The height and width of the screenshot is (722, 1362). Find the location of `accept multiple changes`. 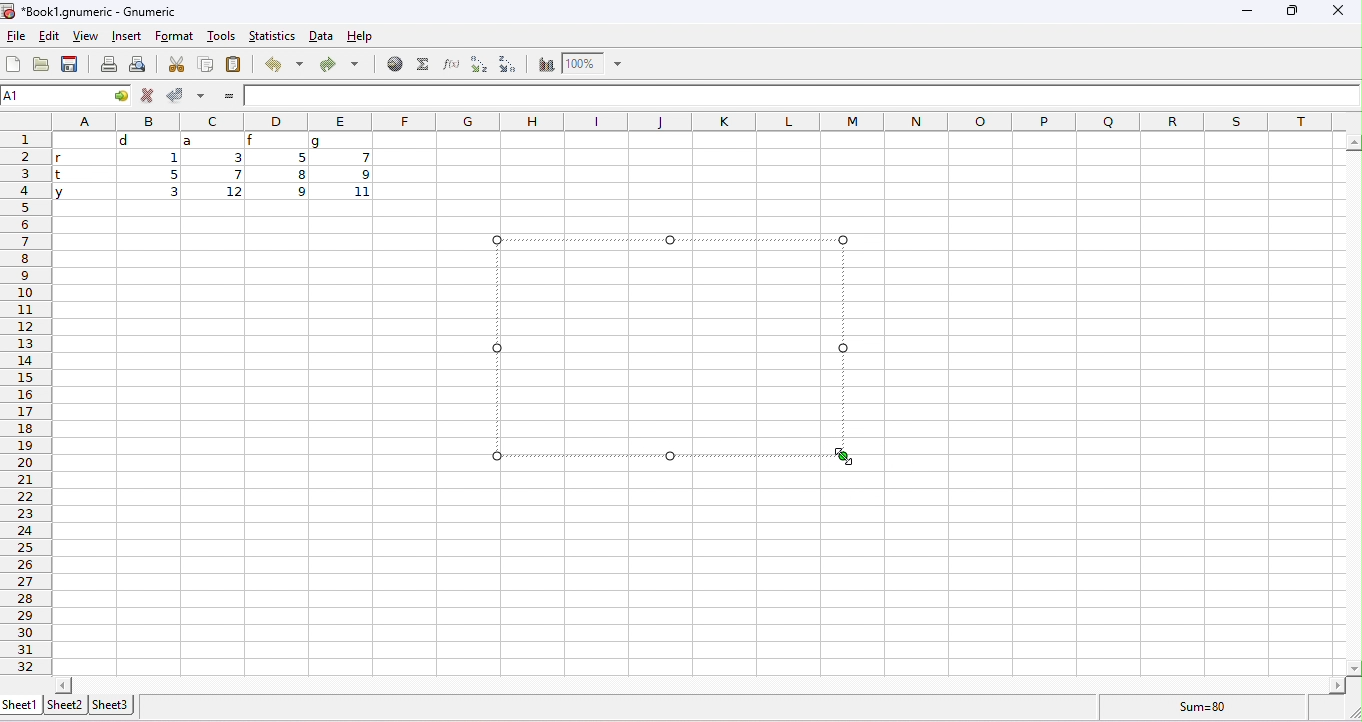

accept multiple changes is located at coordinates (202, 95).